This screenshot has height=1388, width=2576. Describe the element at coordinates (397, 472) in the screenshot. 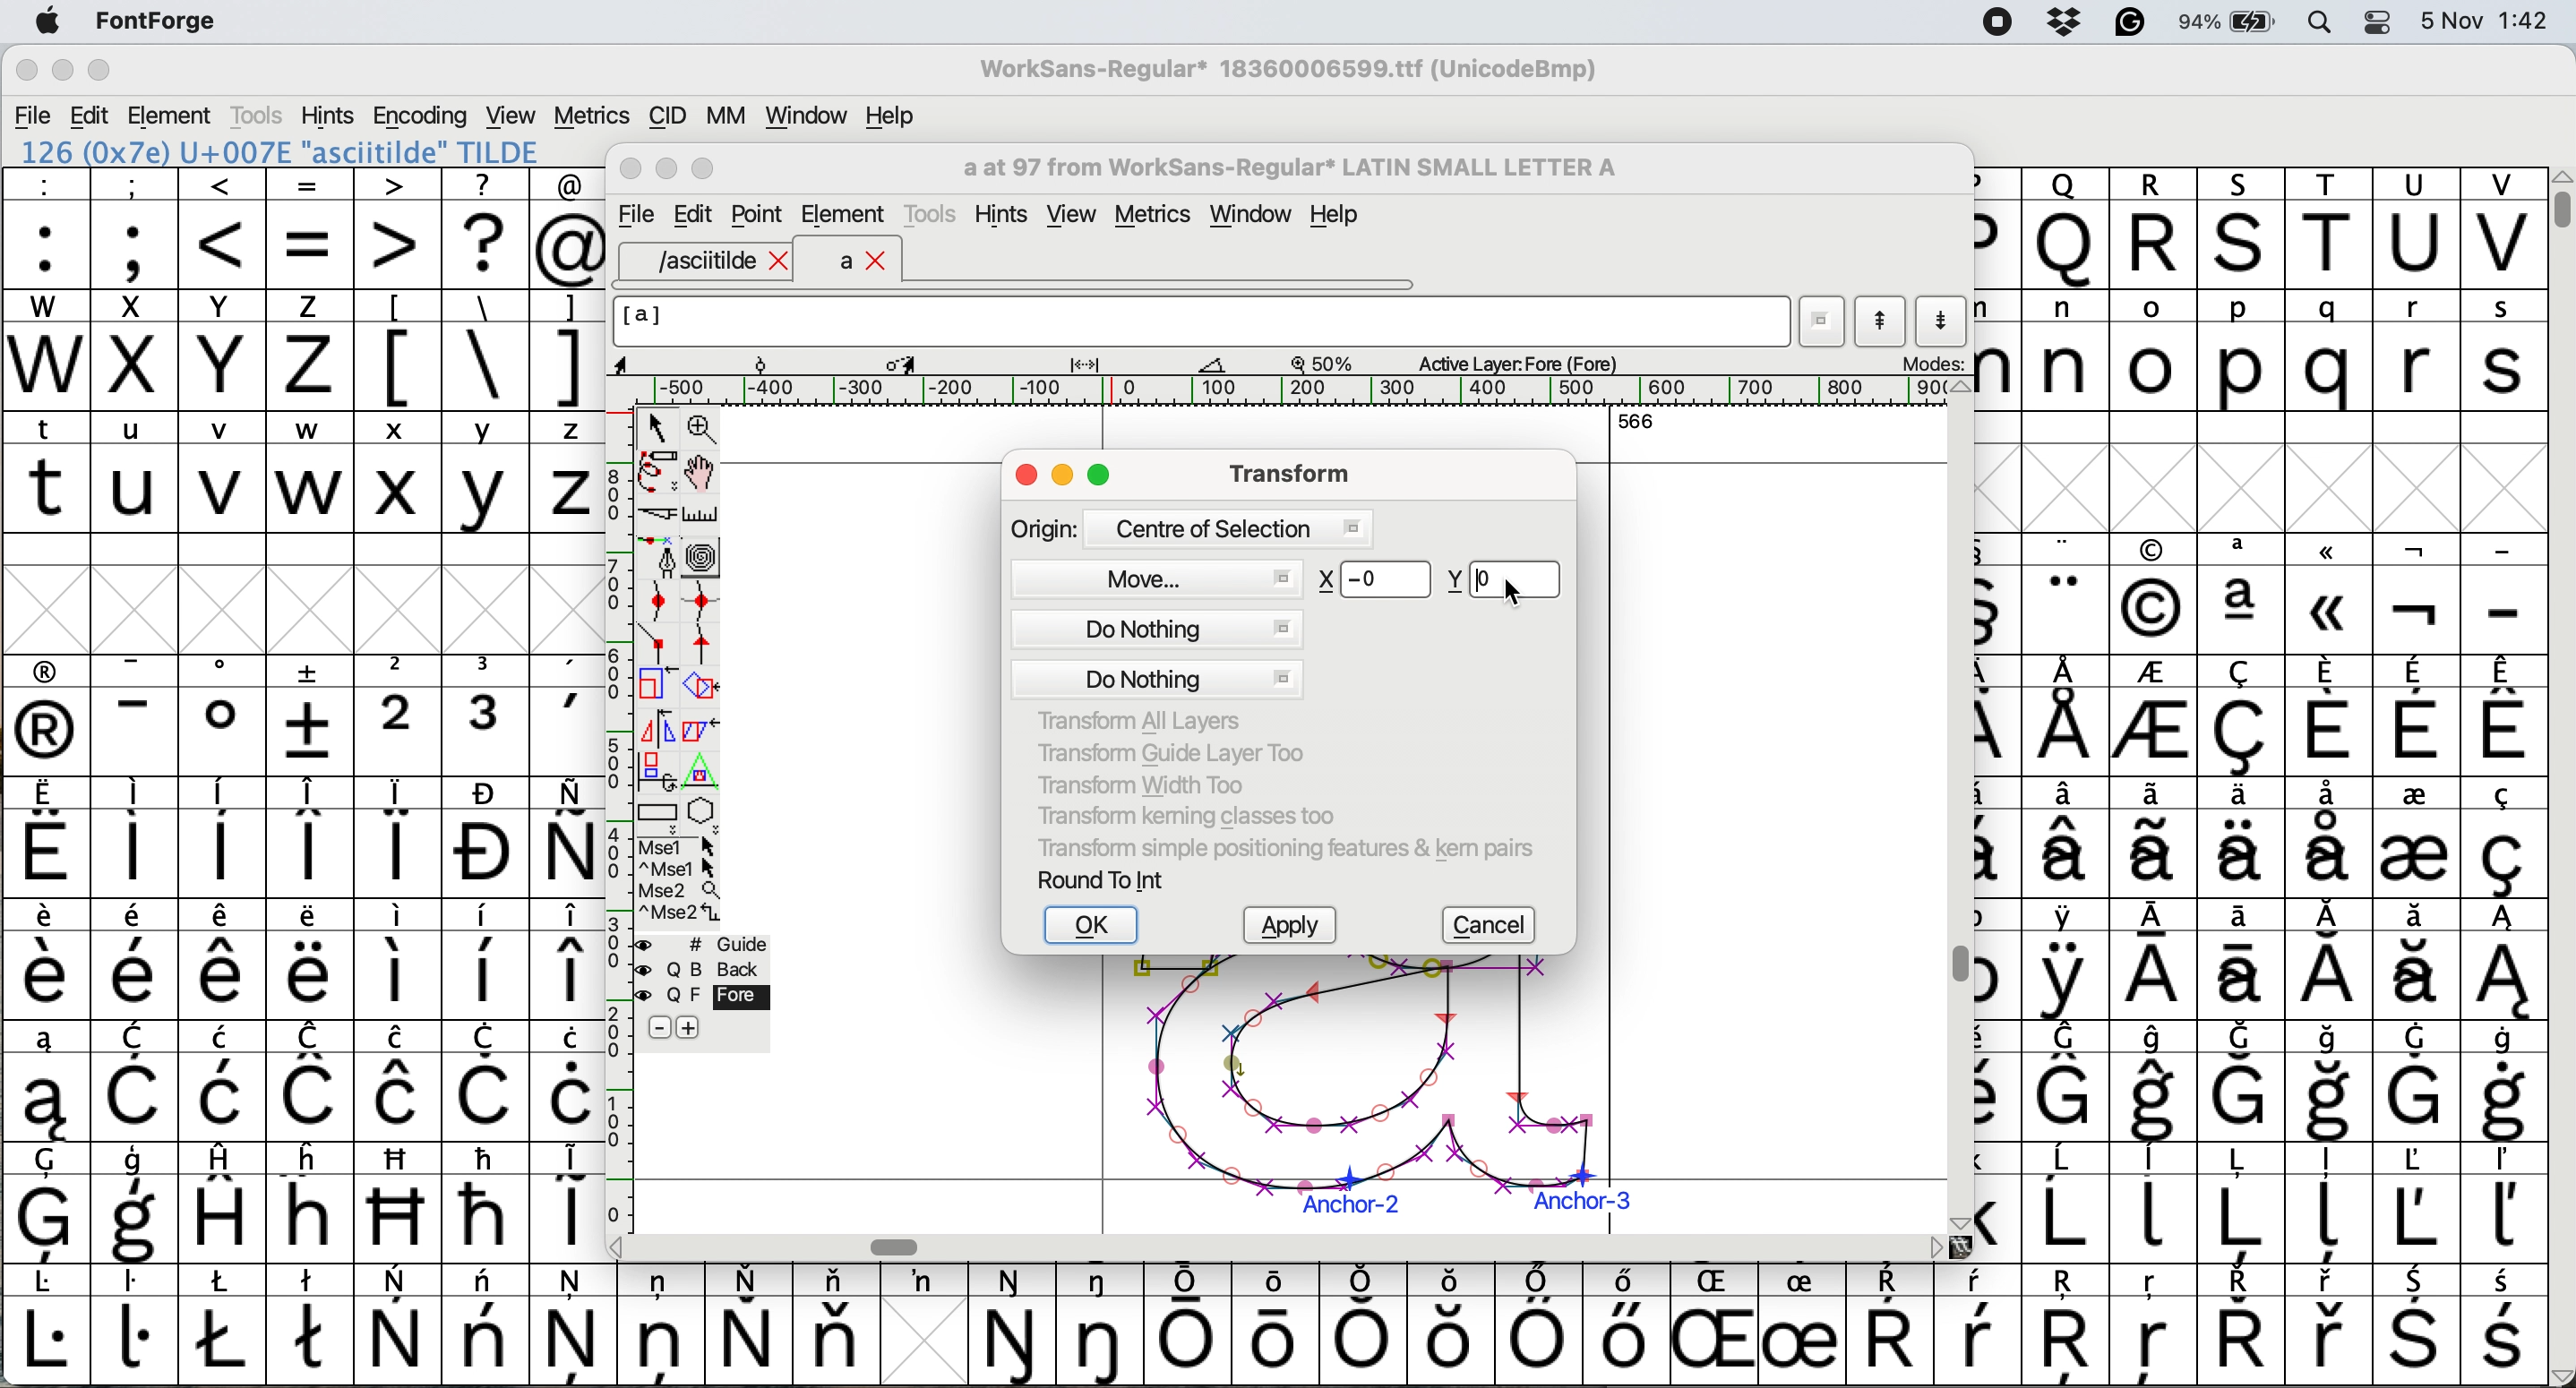

I see `x` at that location.